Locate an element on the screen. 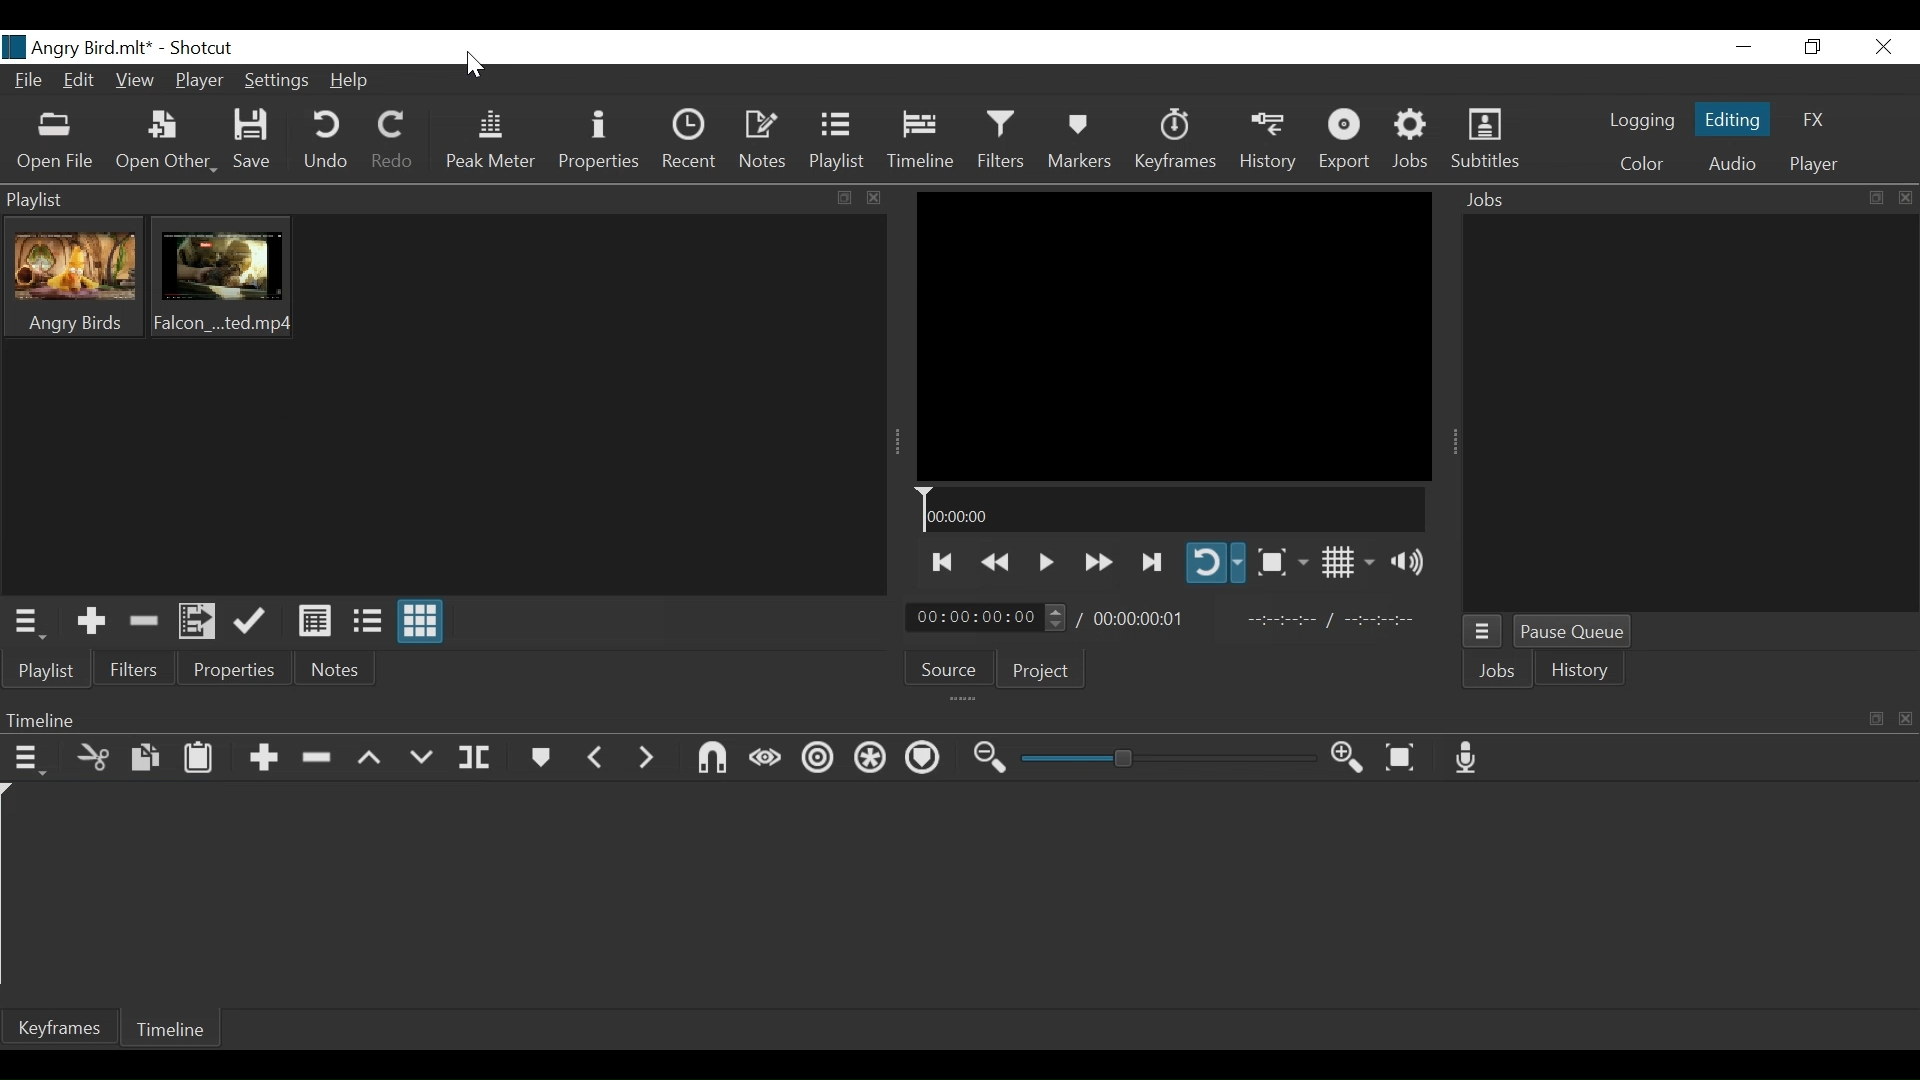 This screenshot has height=1080, width=1920. Zoom slider is located at coordinates (1167, 758).